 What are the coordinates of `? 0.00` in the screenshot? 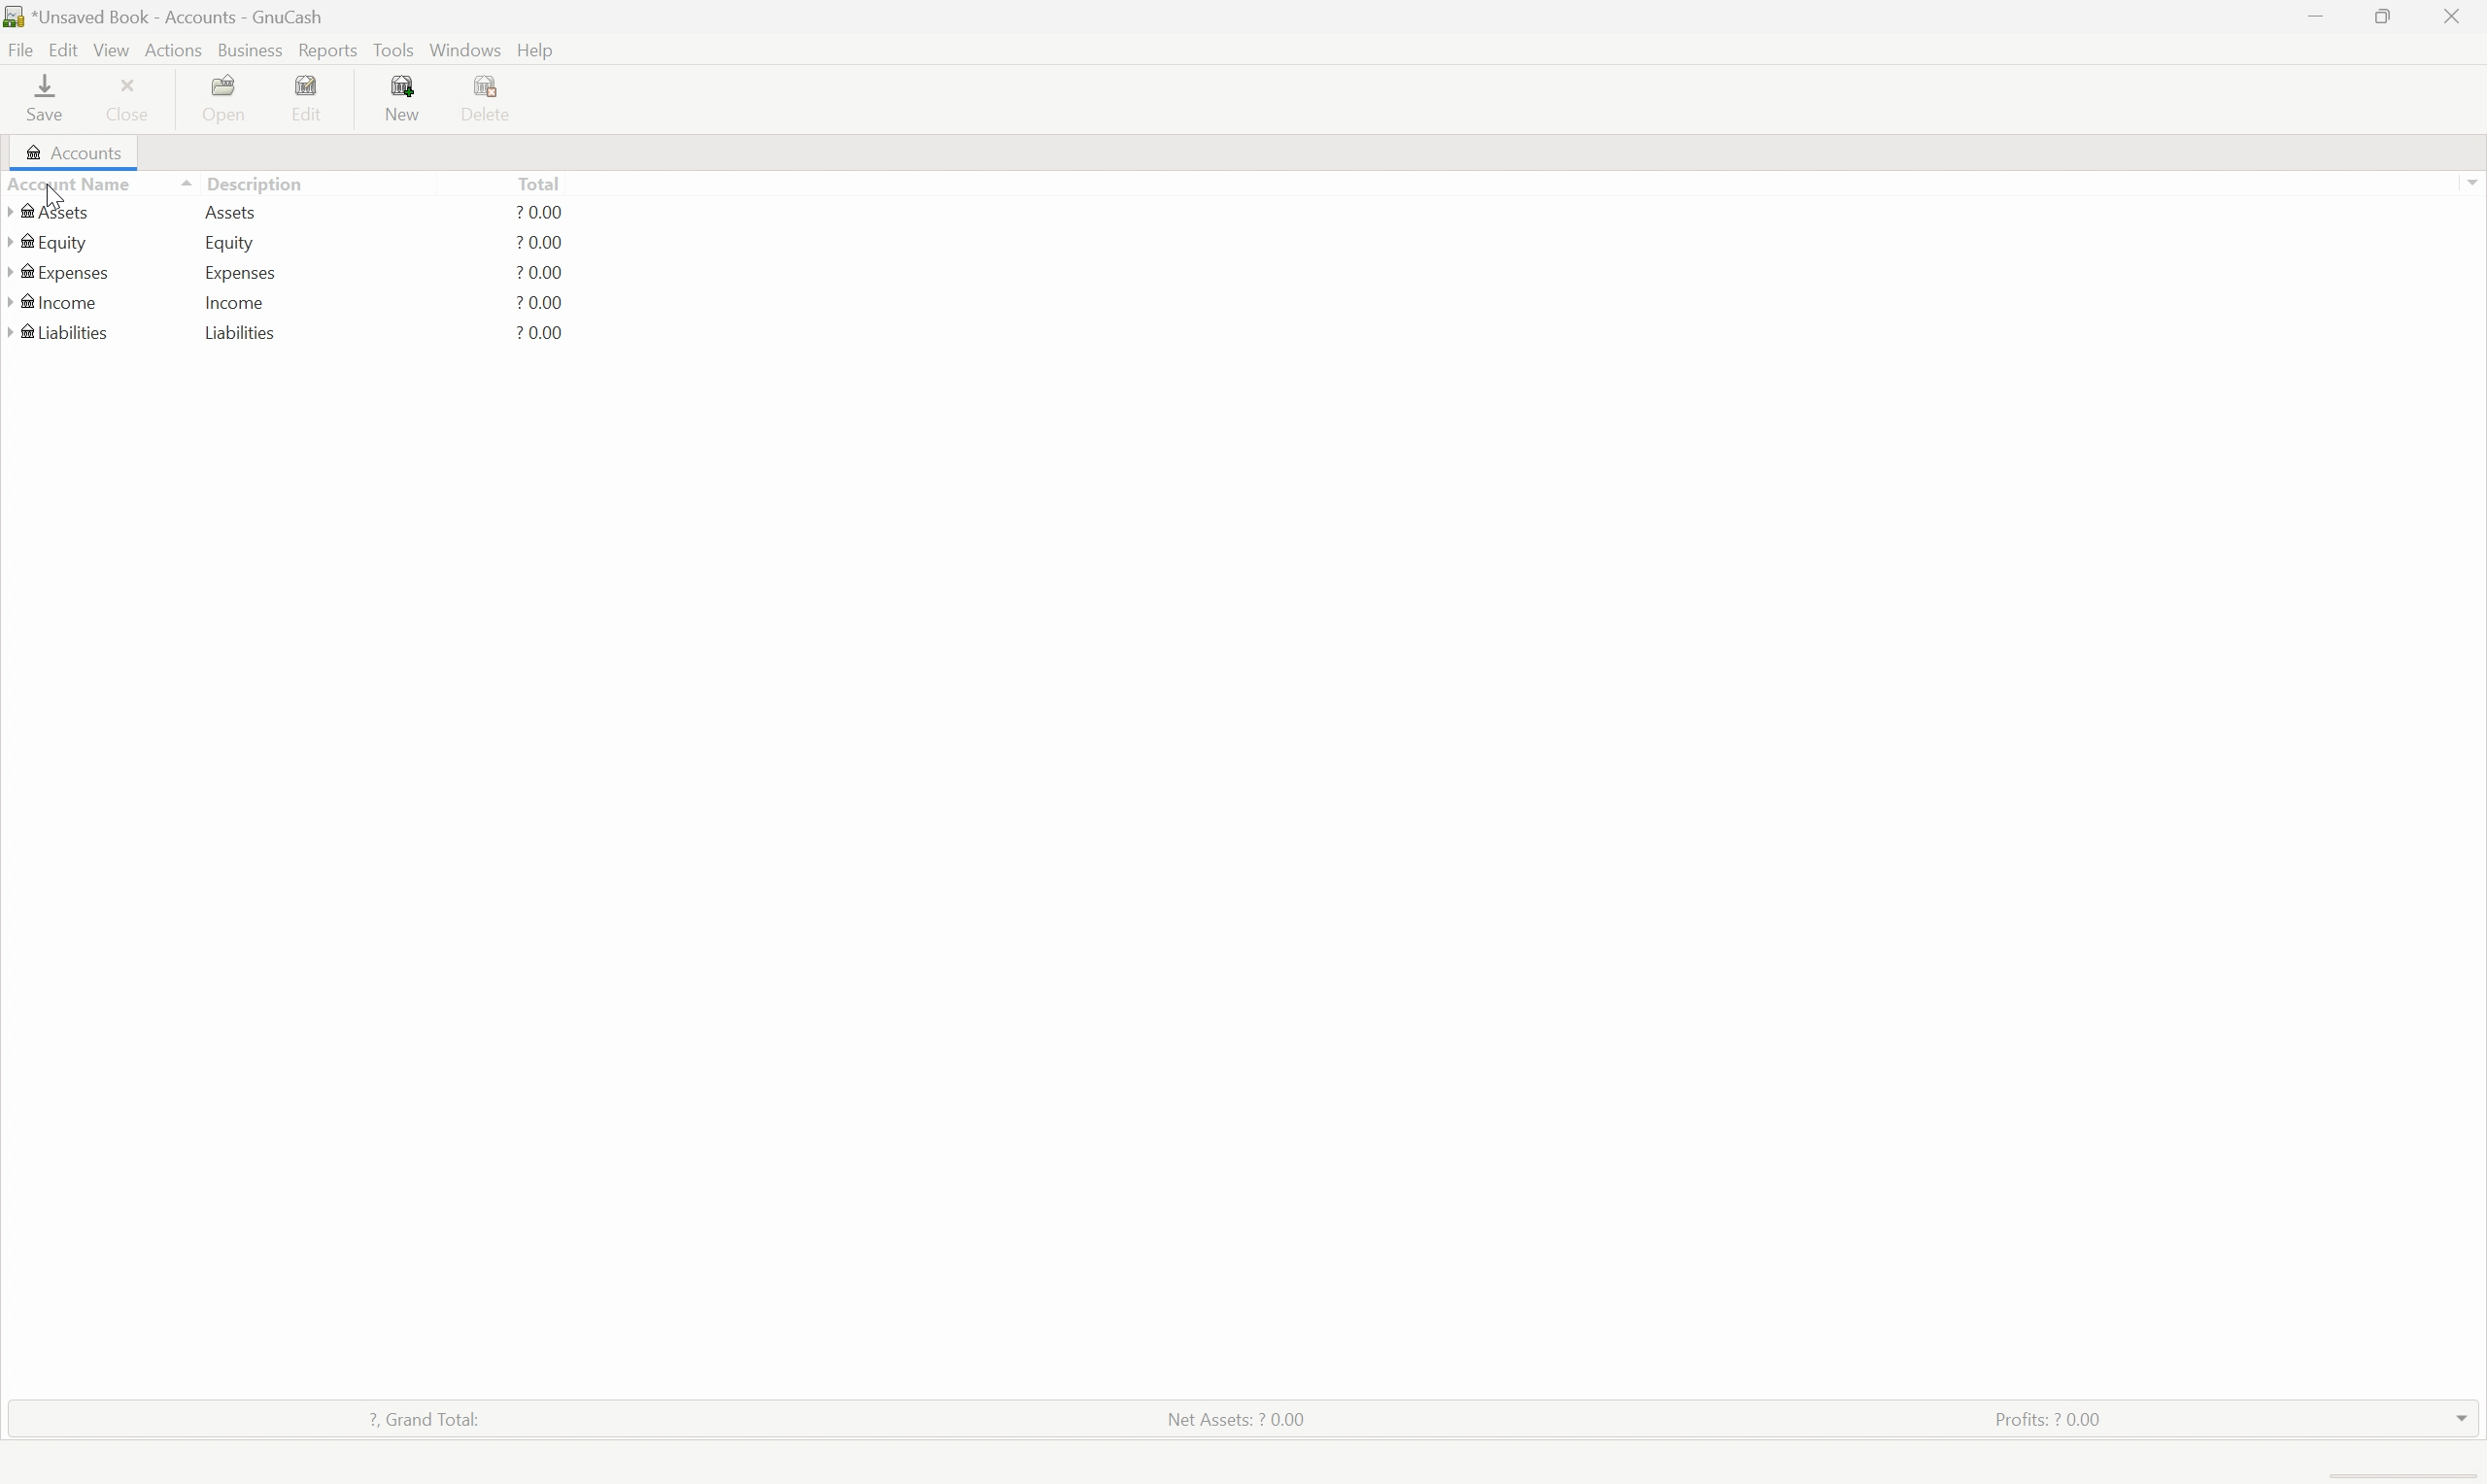 It's located at (540, 303).